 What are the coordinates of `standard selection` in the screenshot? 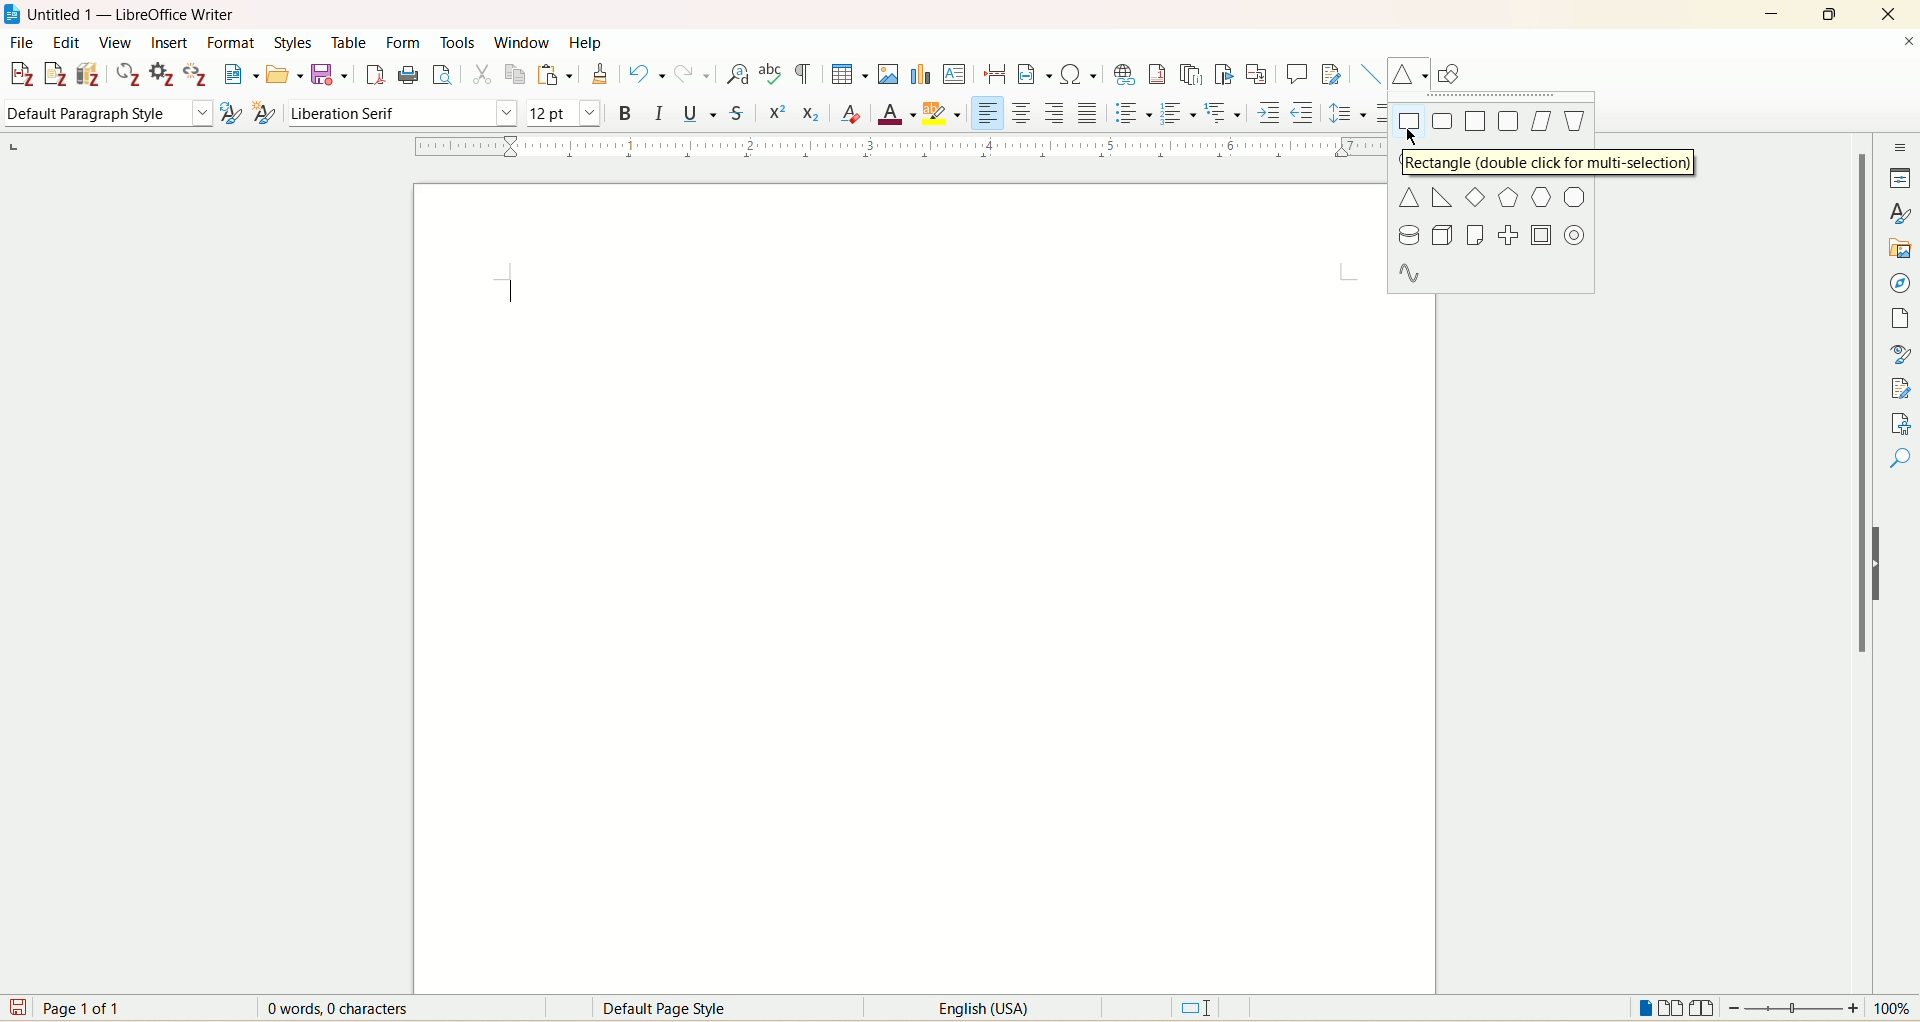 It's located at (1197, 1007).